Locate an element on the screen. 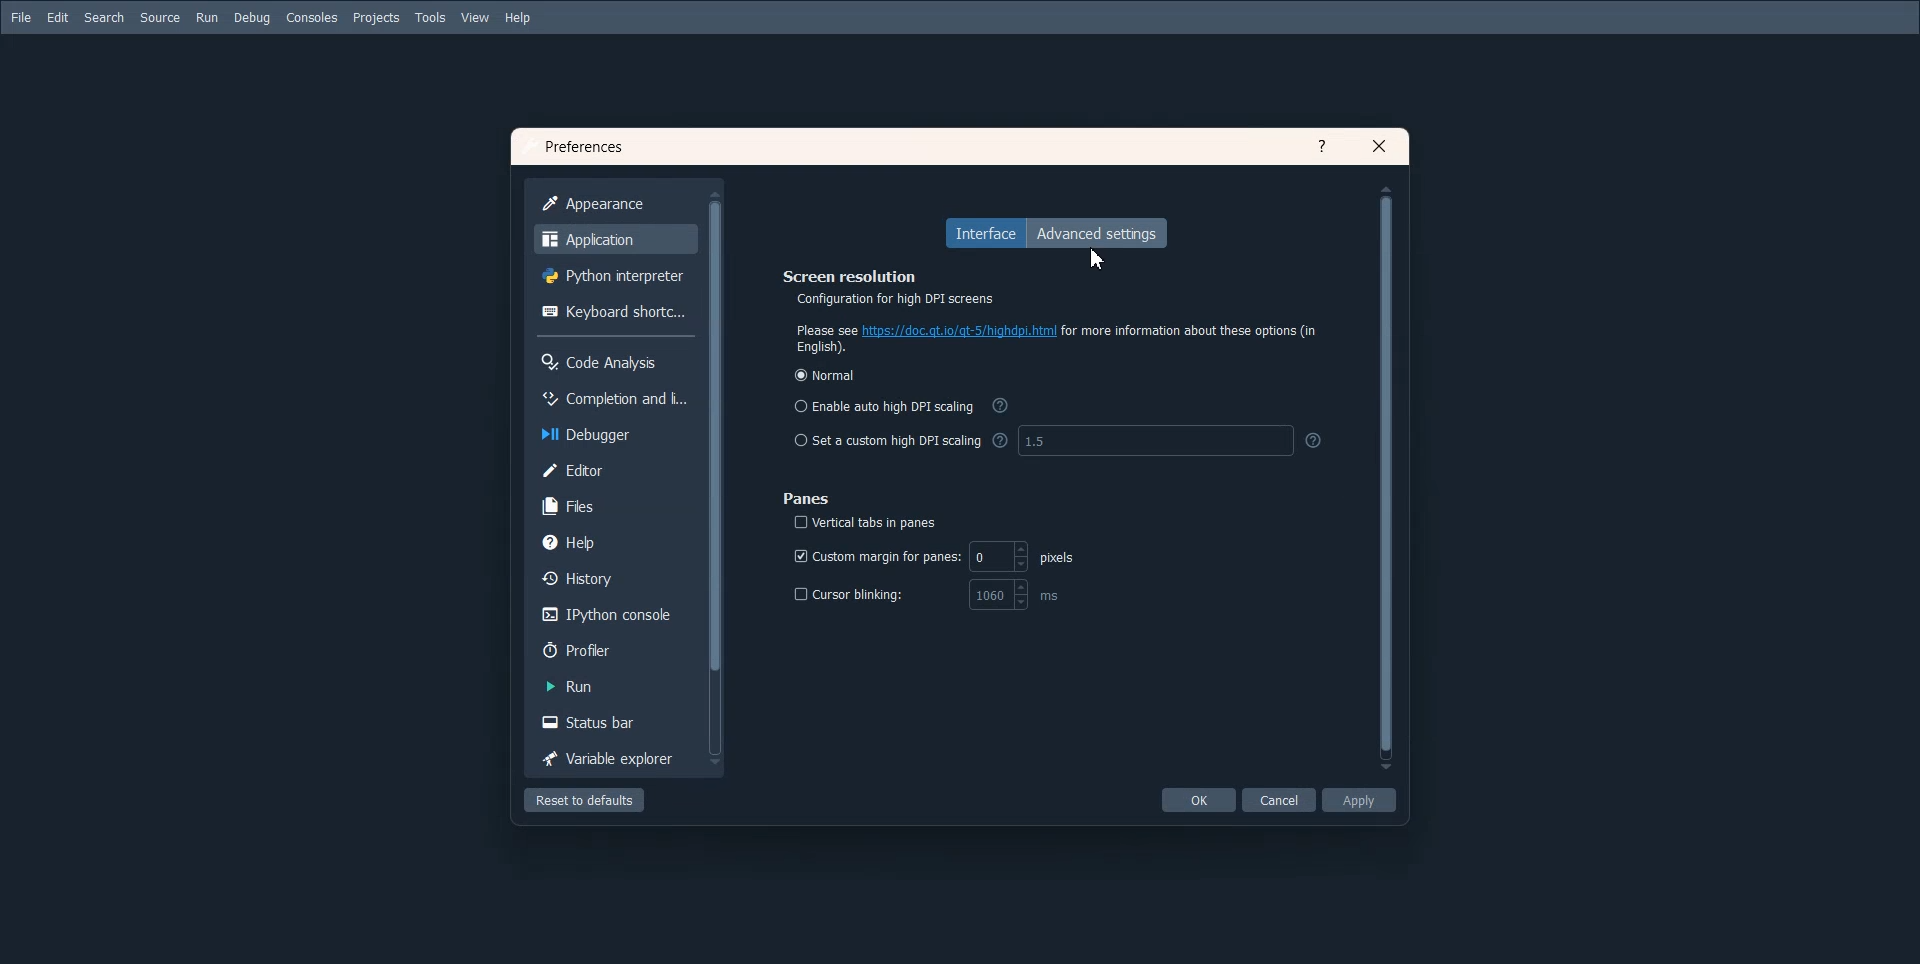 The image size is (1920, 964). Python interpreter is located at coordinates (613, 275).